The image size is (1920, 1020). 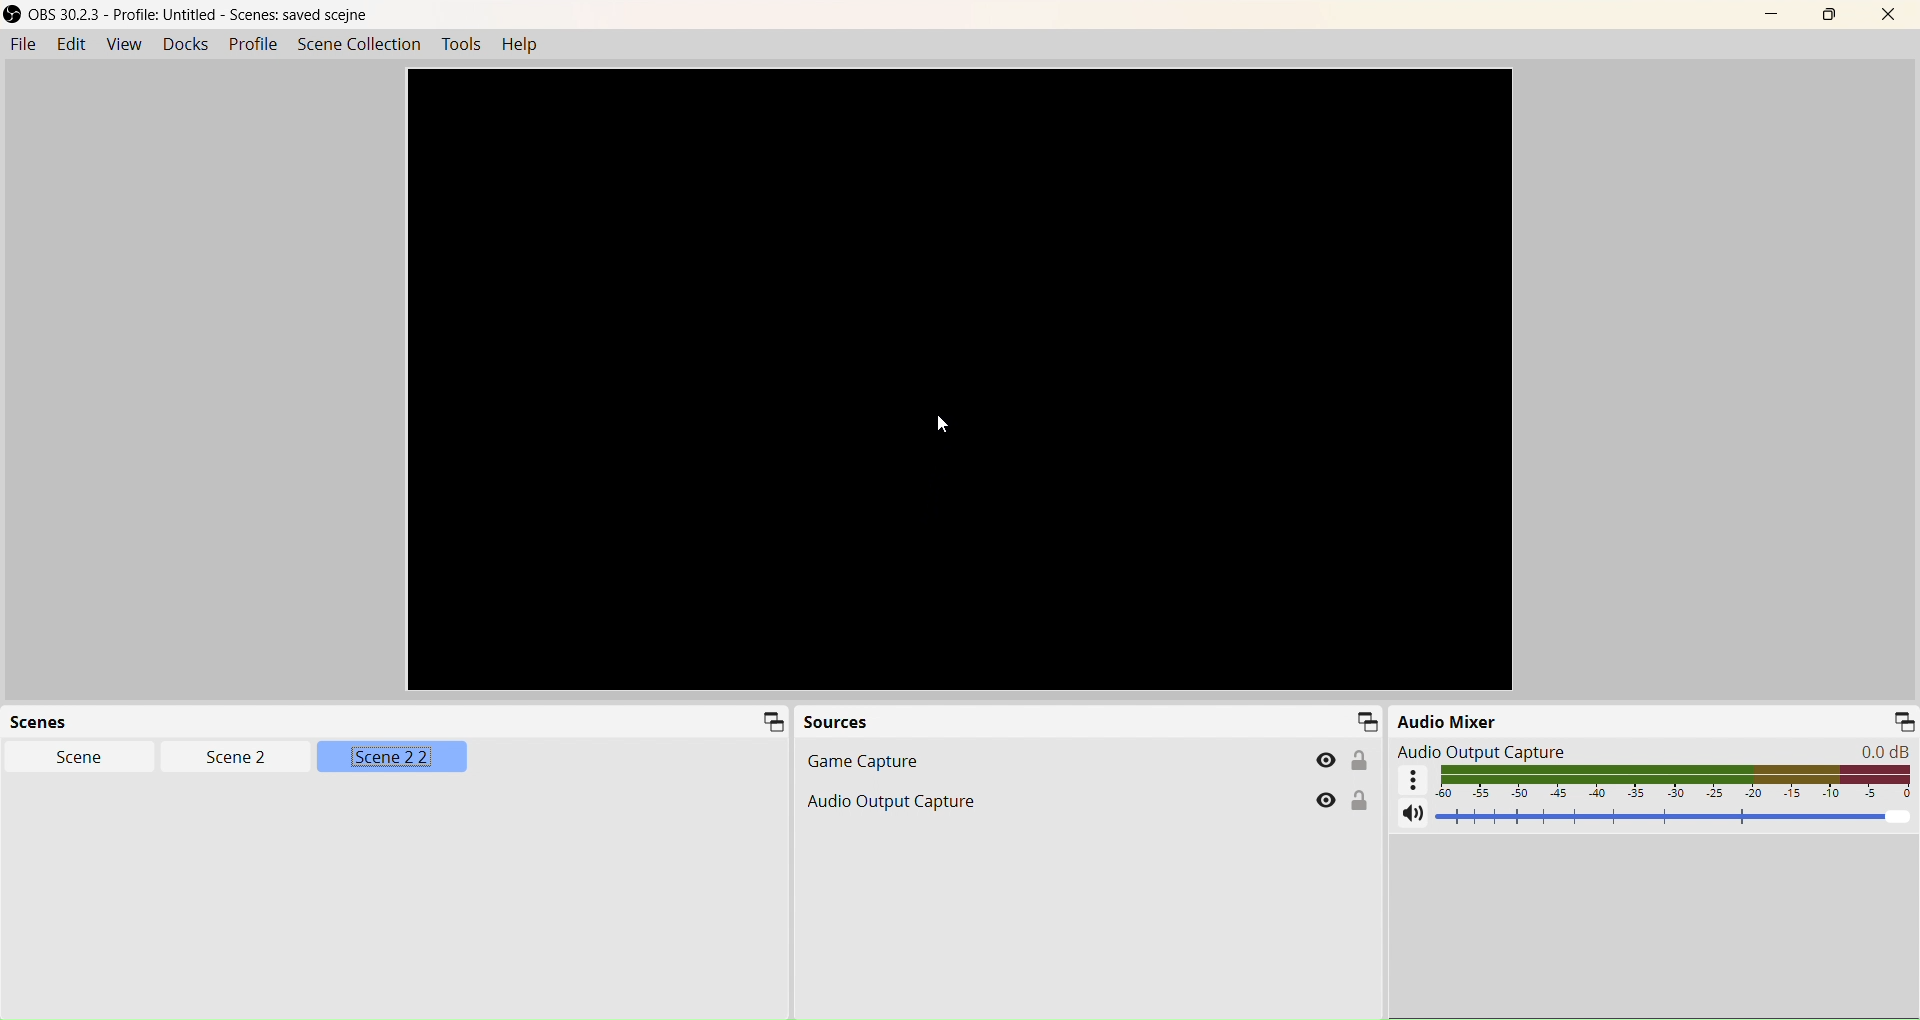 What do you see at coordinates (836, 721) in the screenshot?
I see `Source` at bounding box center [836, 721].